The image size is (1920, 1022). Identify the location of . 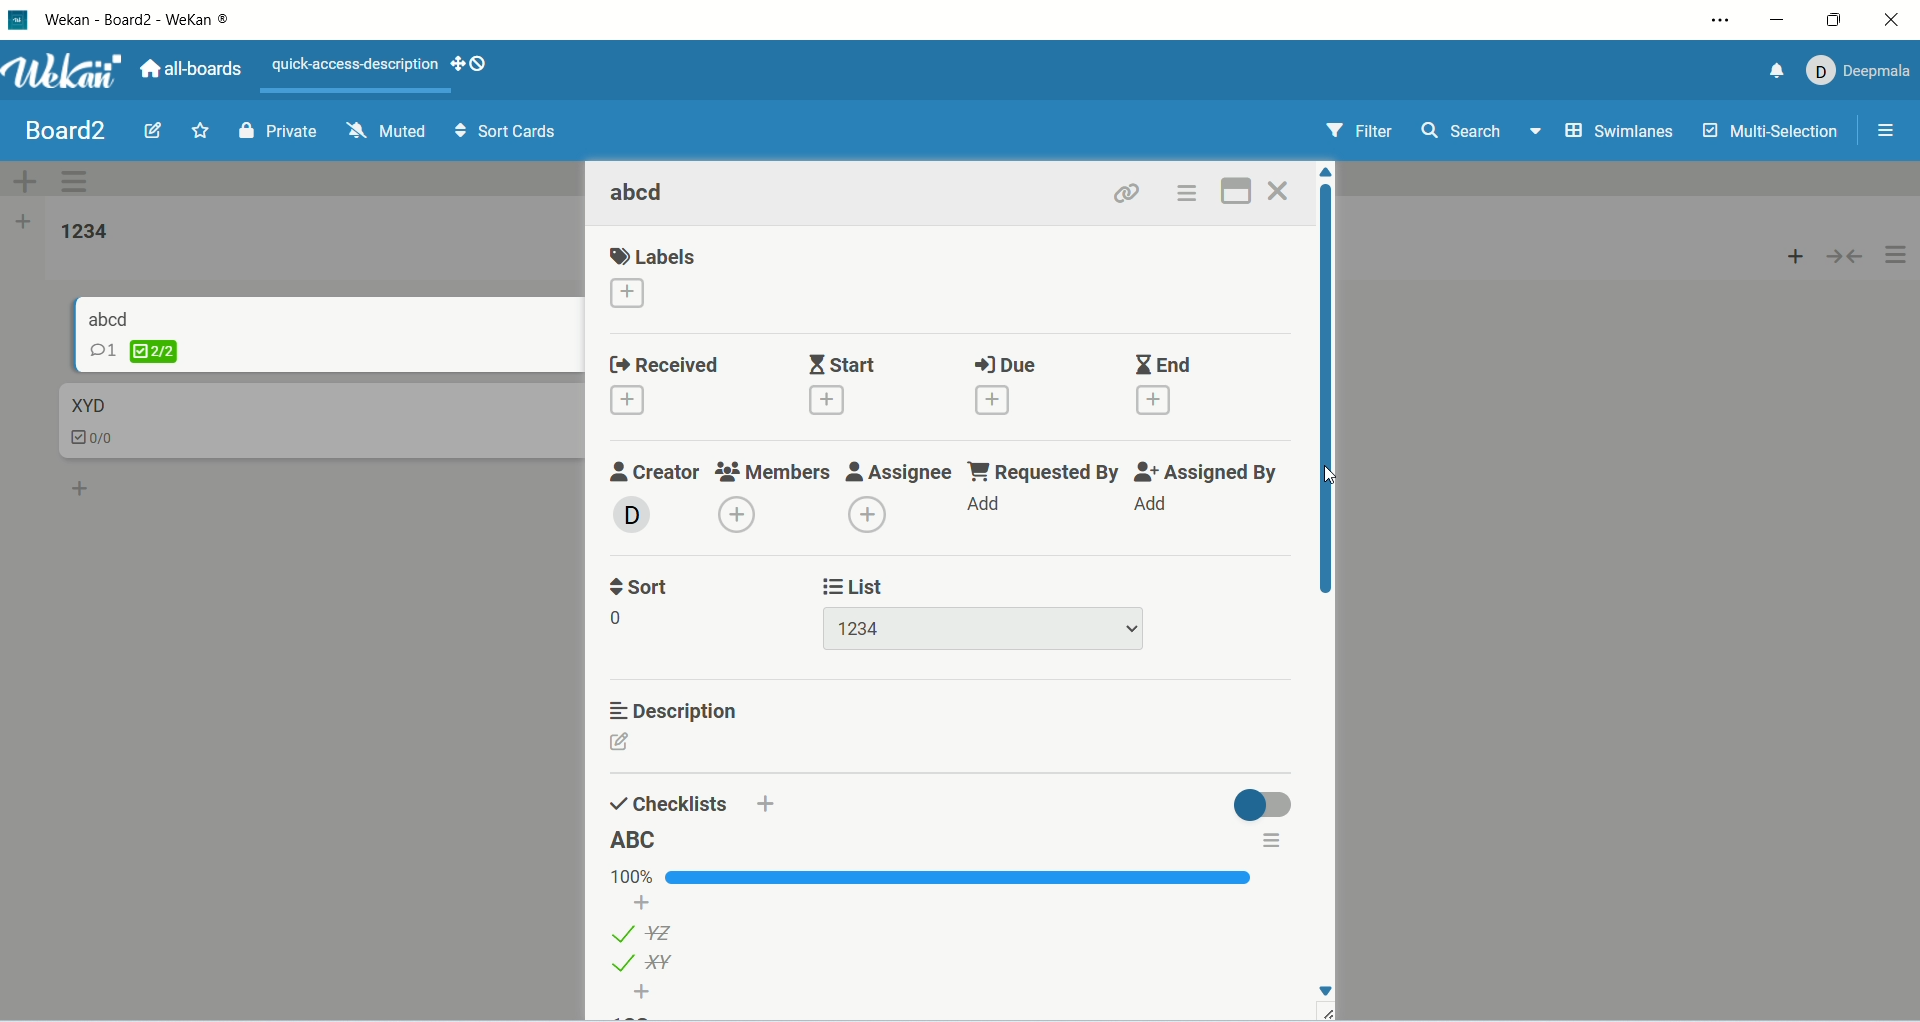
(615, 617).